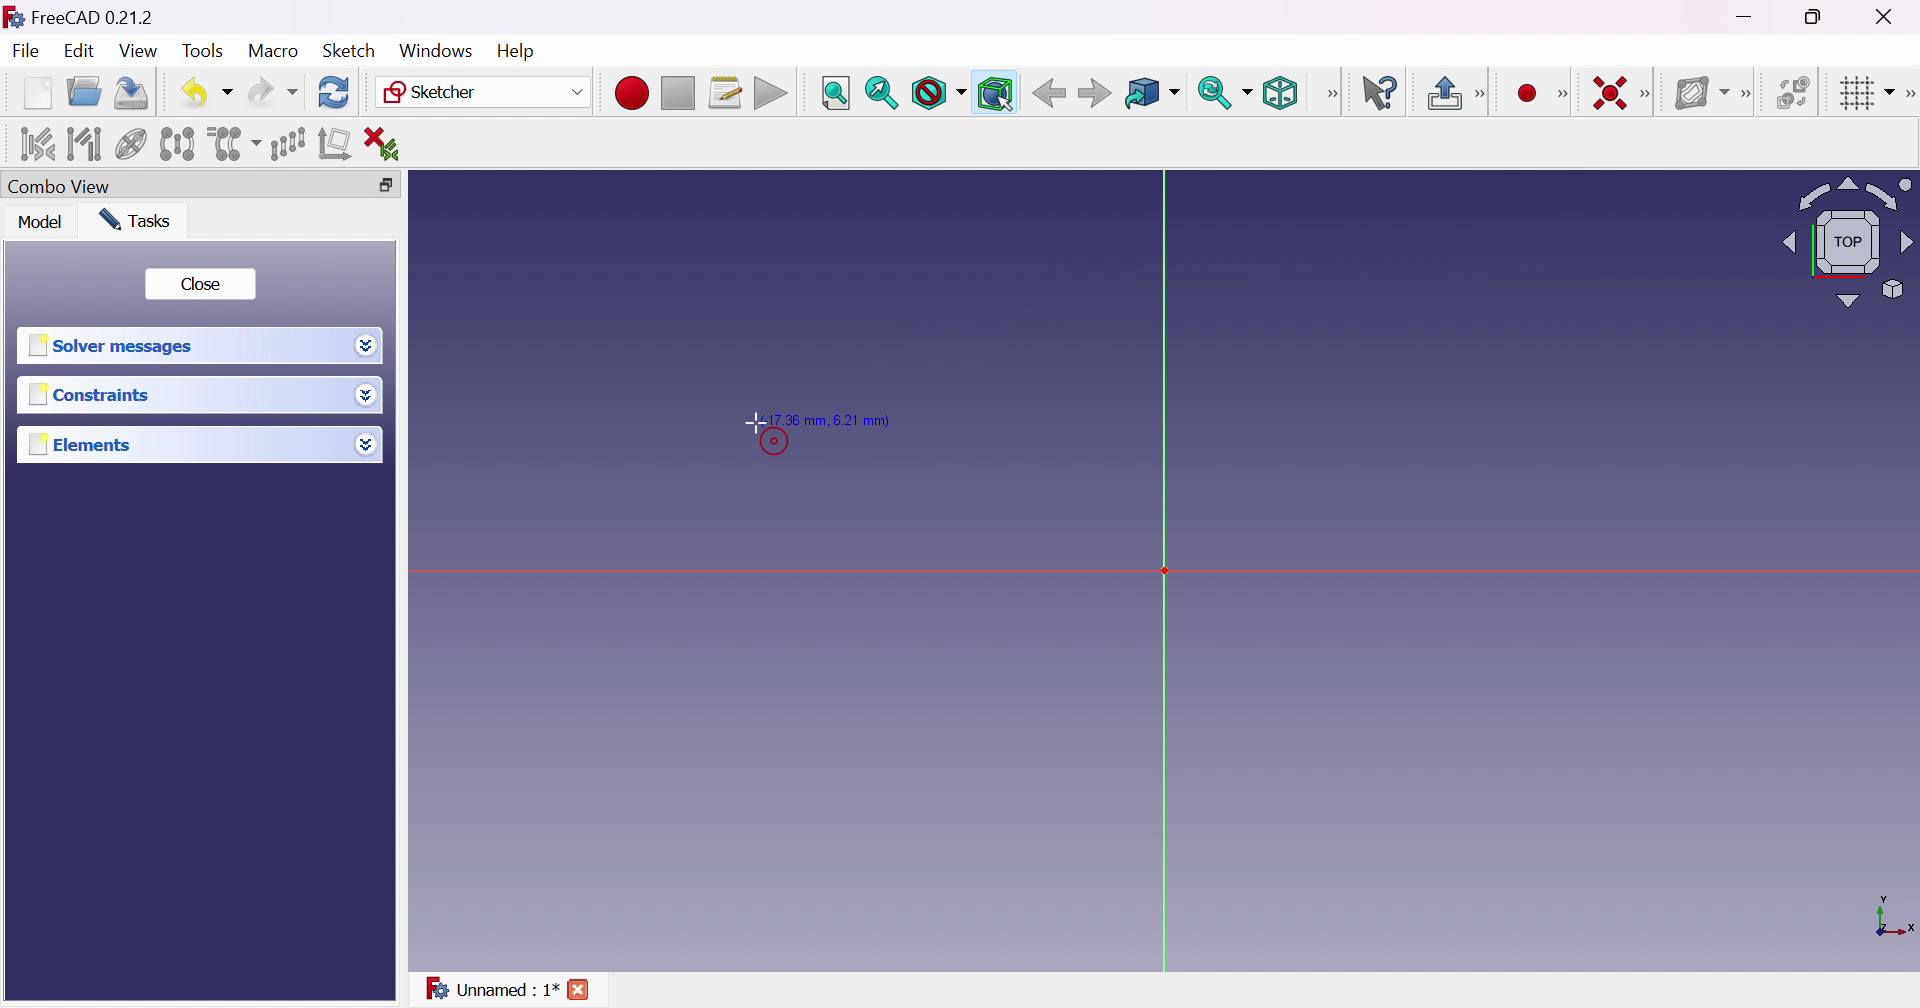  Describe the element at coordinates (94, 395) in the screenshot. I see `Constraints` at that location.